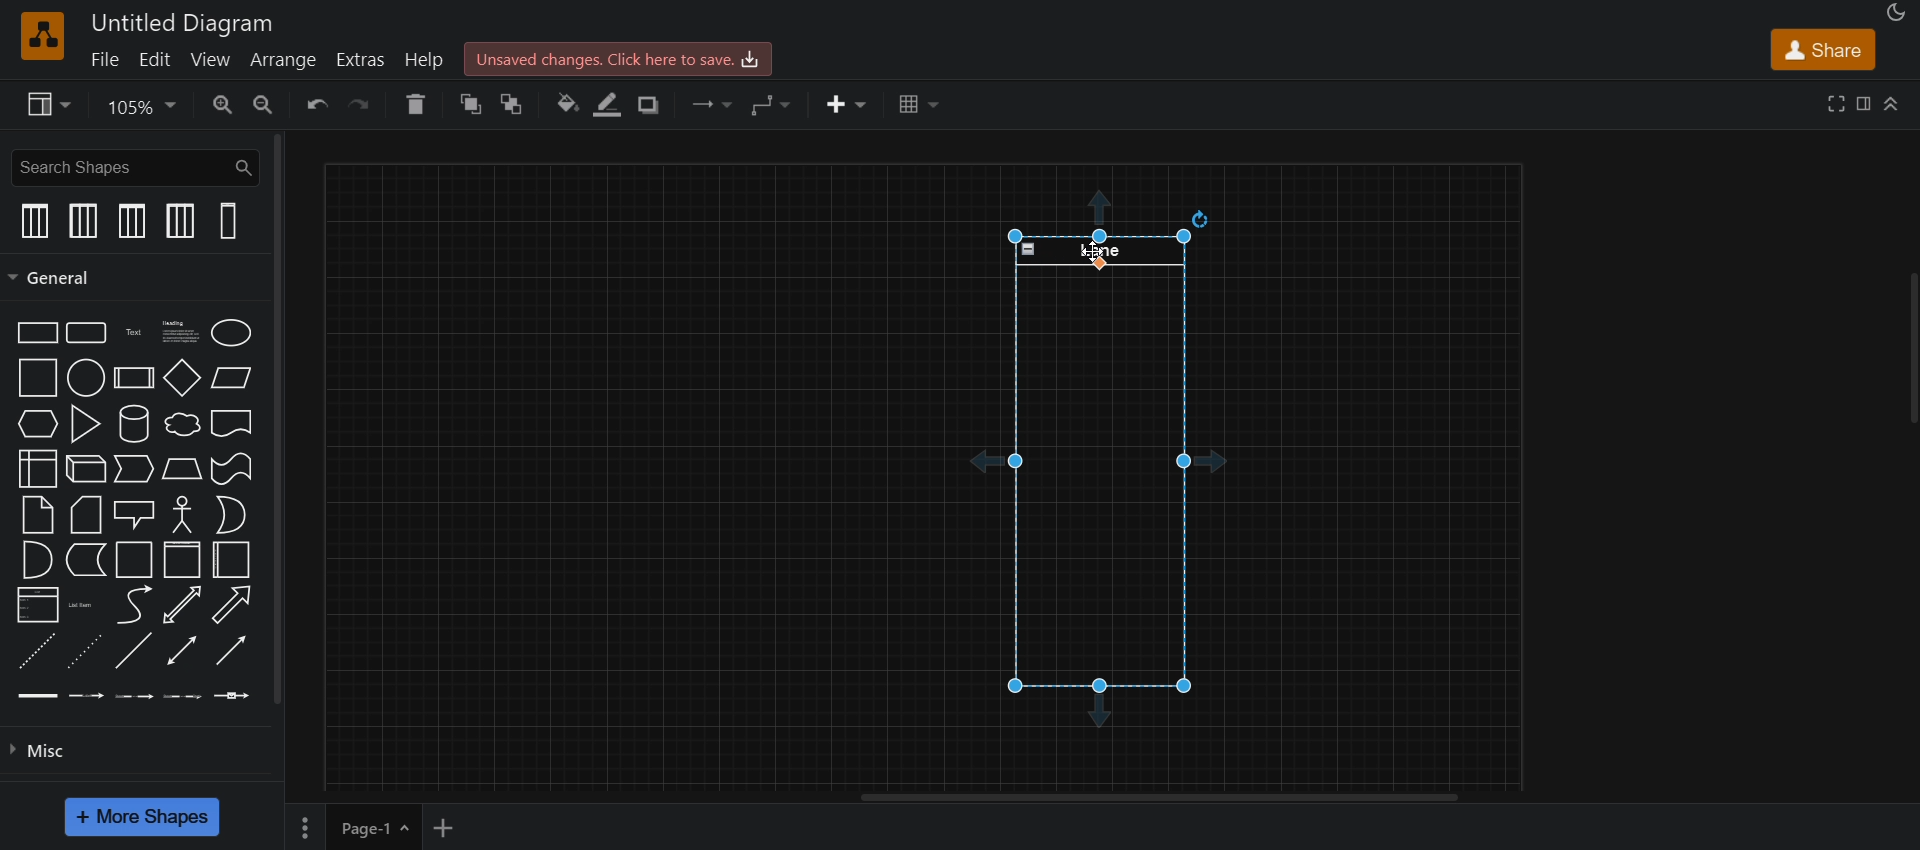  I want to click on text with heading, so click(177, 331).